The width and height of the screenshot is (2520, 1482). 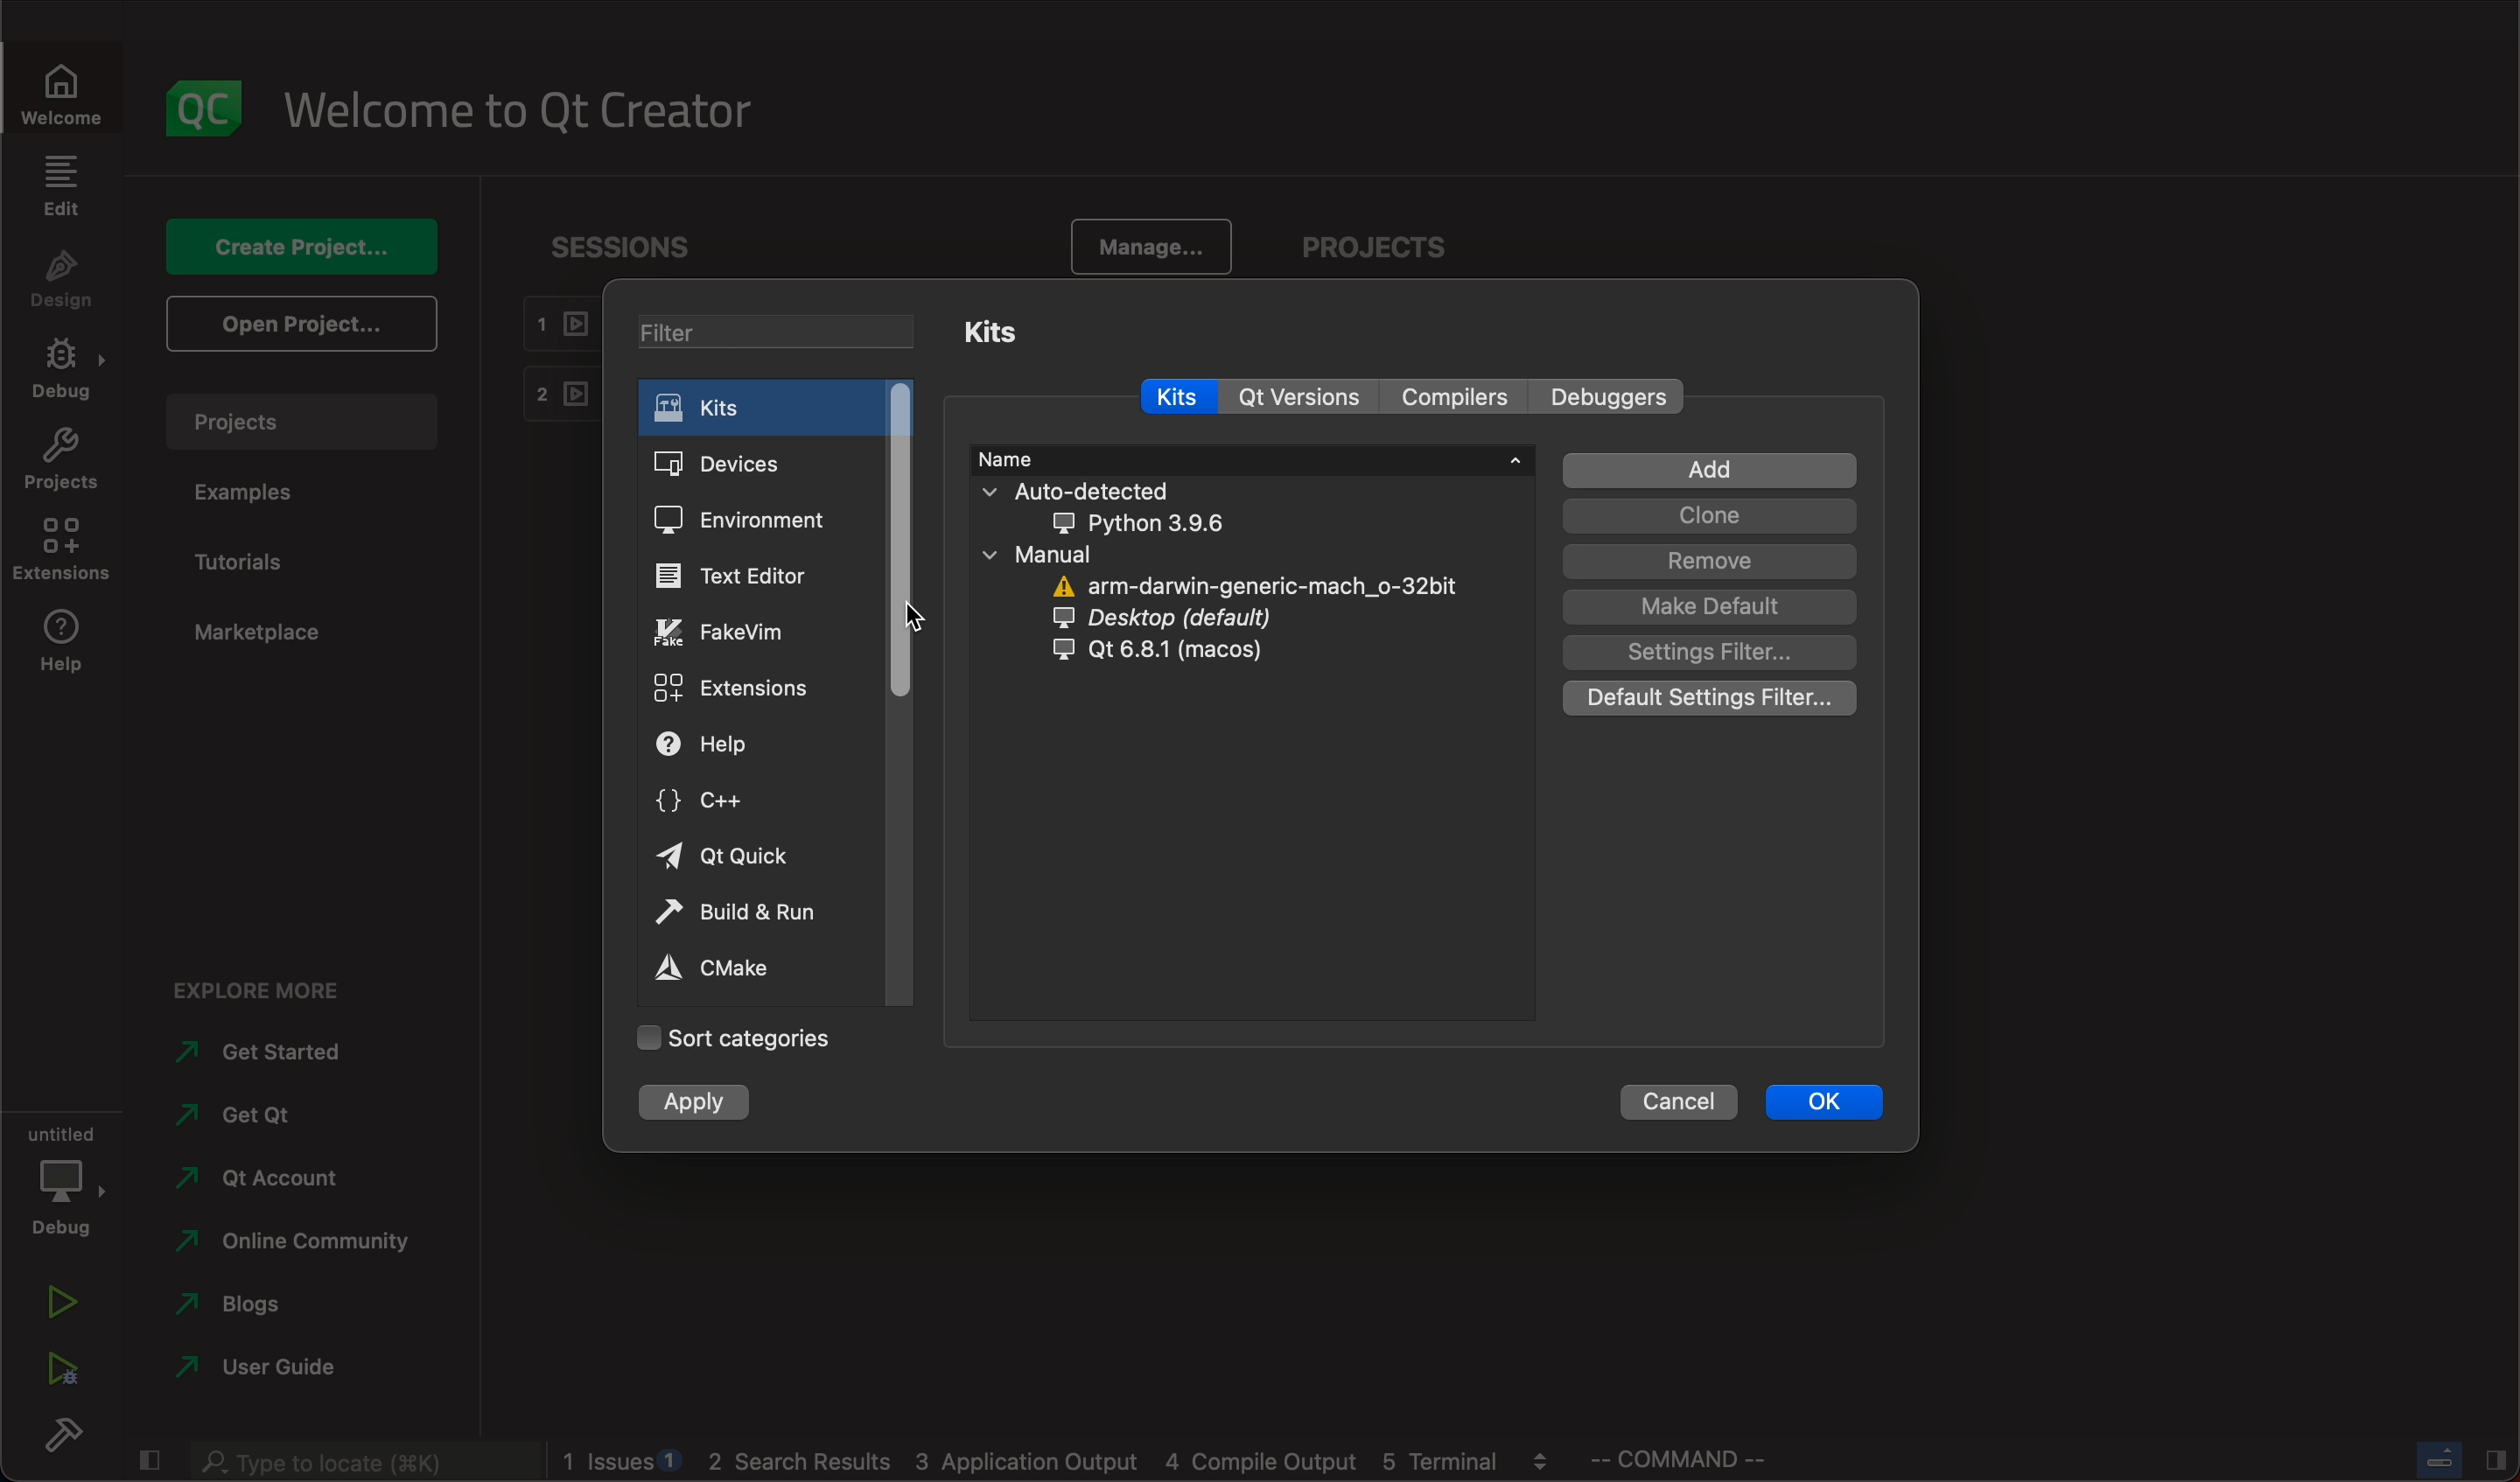 I want to click on cmake, so click(x=729, y=965).